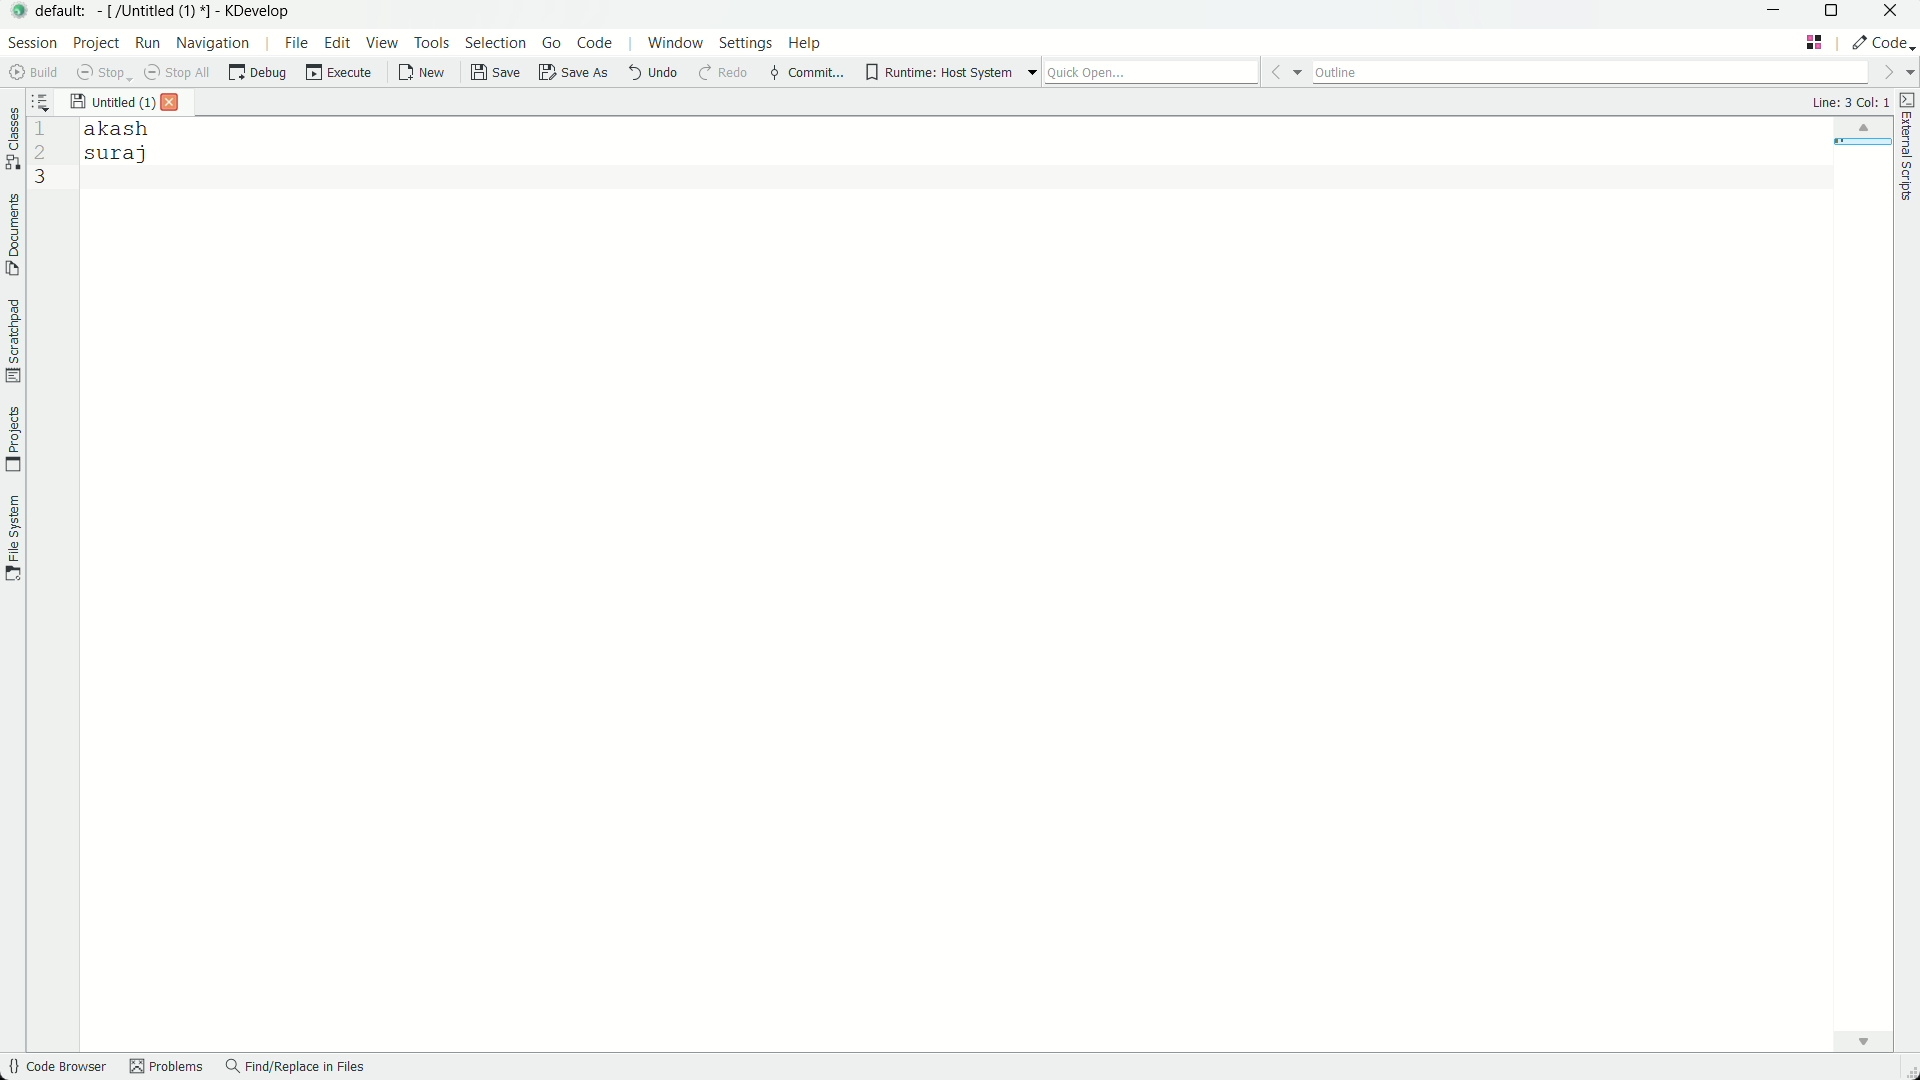 The image size is (1920, 1080). Describe the element at coordinates (12, 235) in the screenshot. I see `documents` at that location.